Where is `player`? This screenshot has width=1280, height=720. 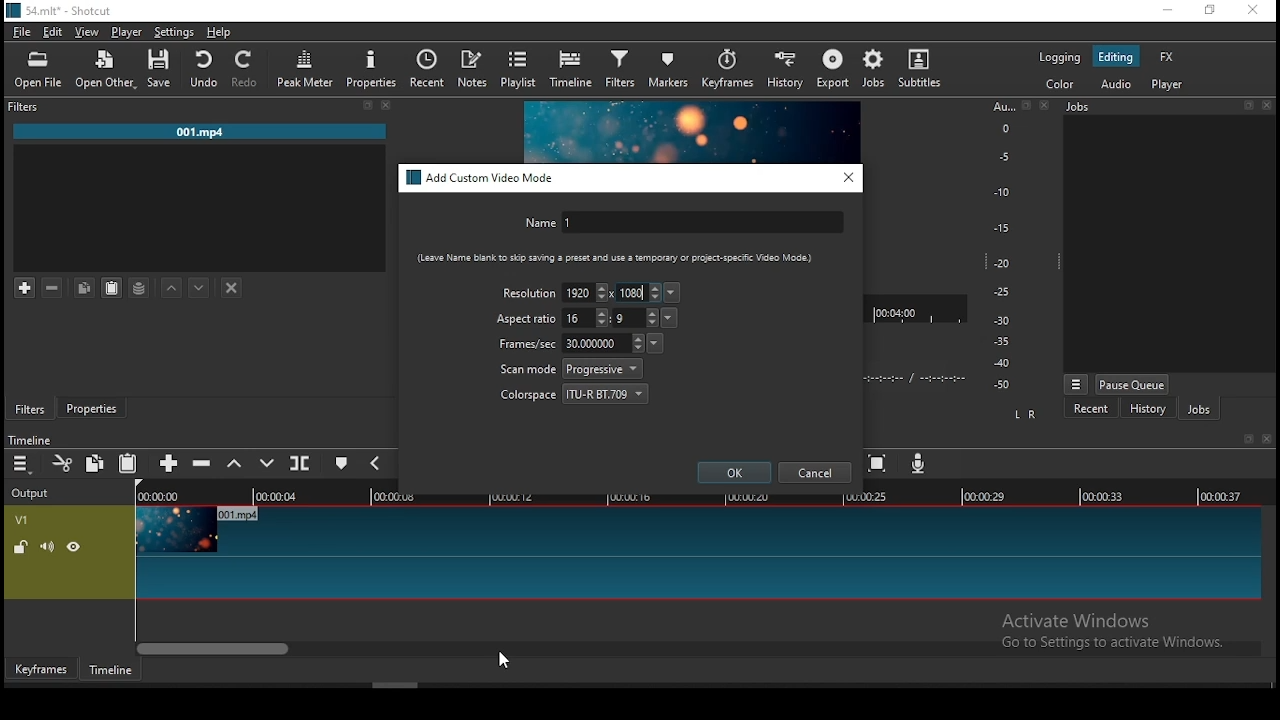
player is located at coordinates (128, 33).